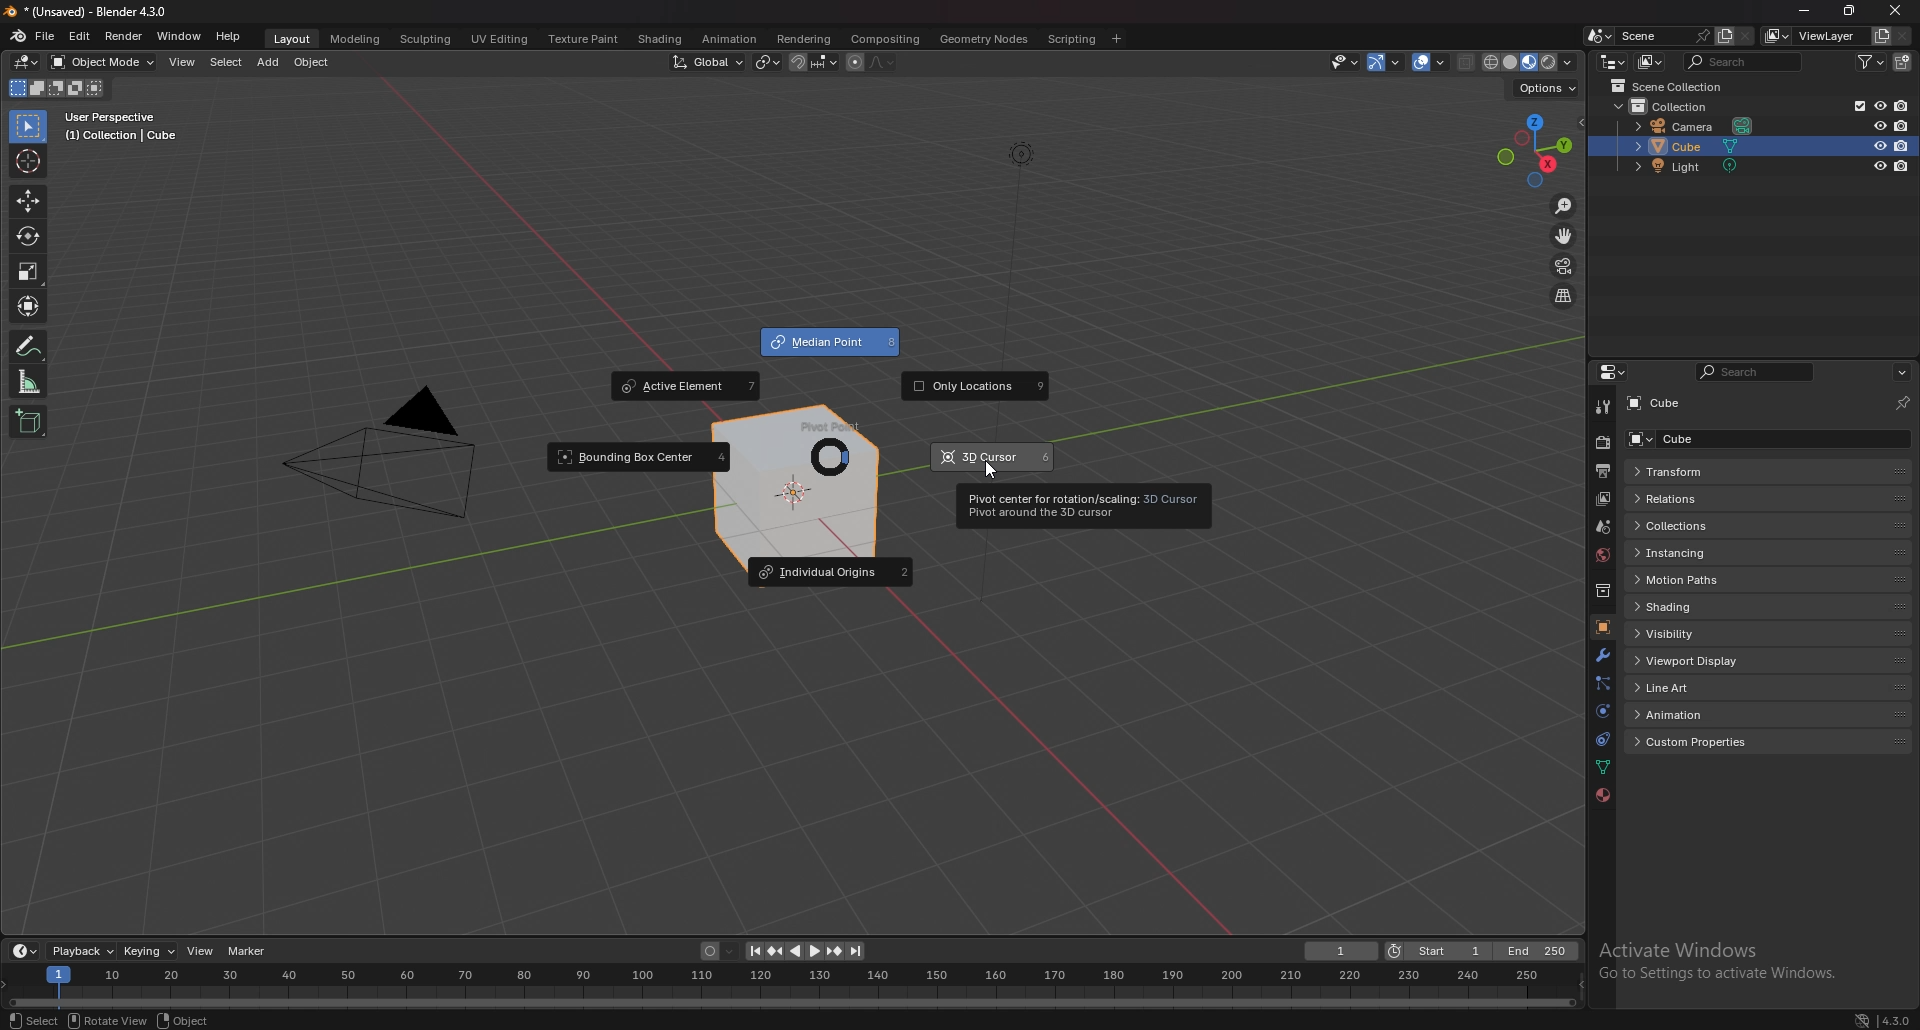 The height and width of the screenshot is (1030, 1920). Describe the element at coordinates (1856, 106) in the screenshot. I see `exclude from view layer` at that location.